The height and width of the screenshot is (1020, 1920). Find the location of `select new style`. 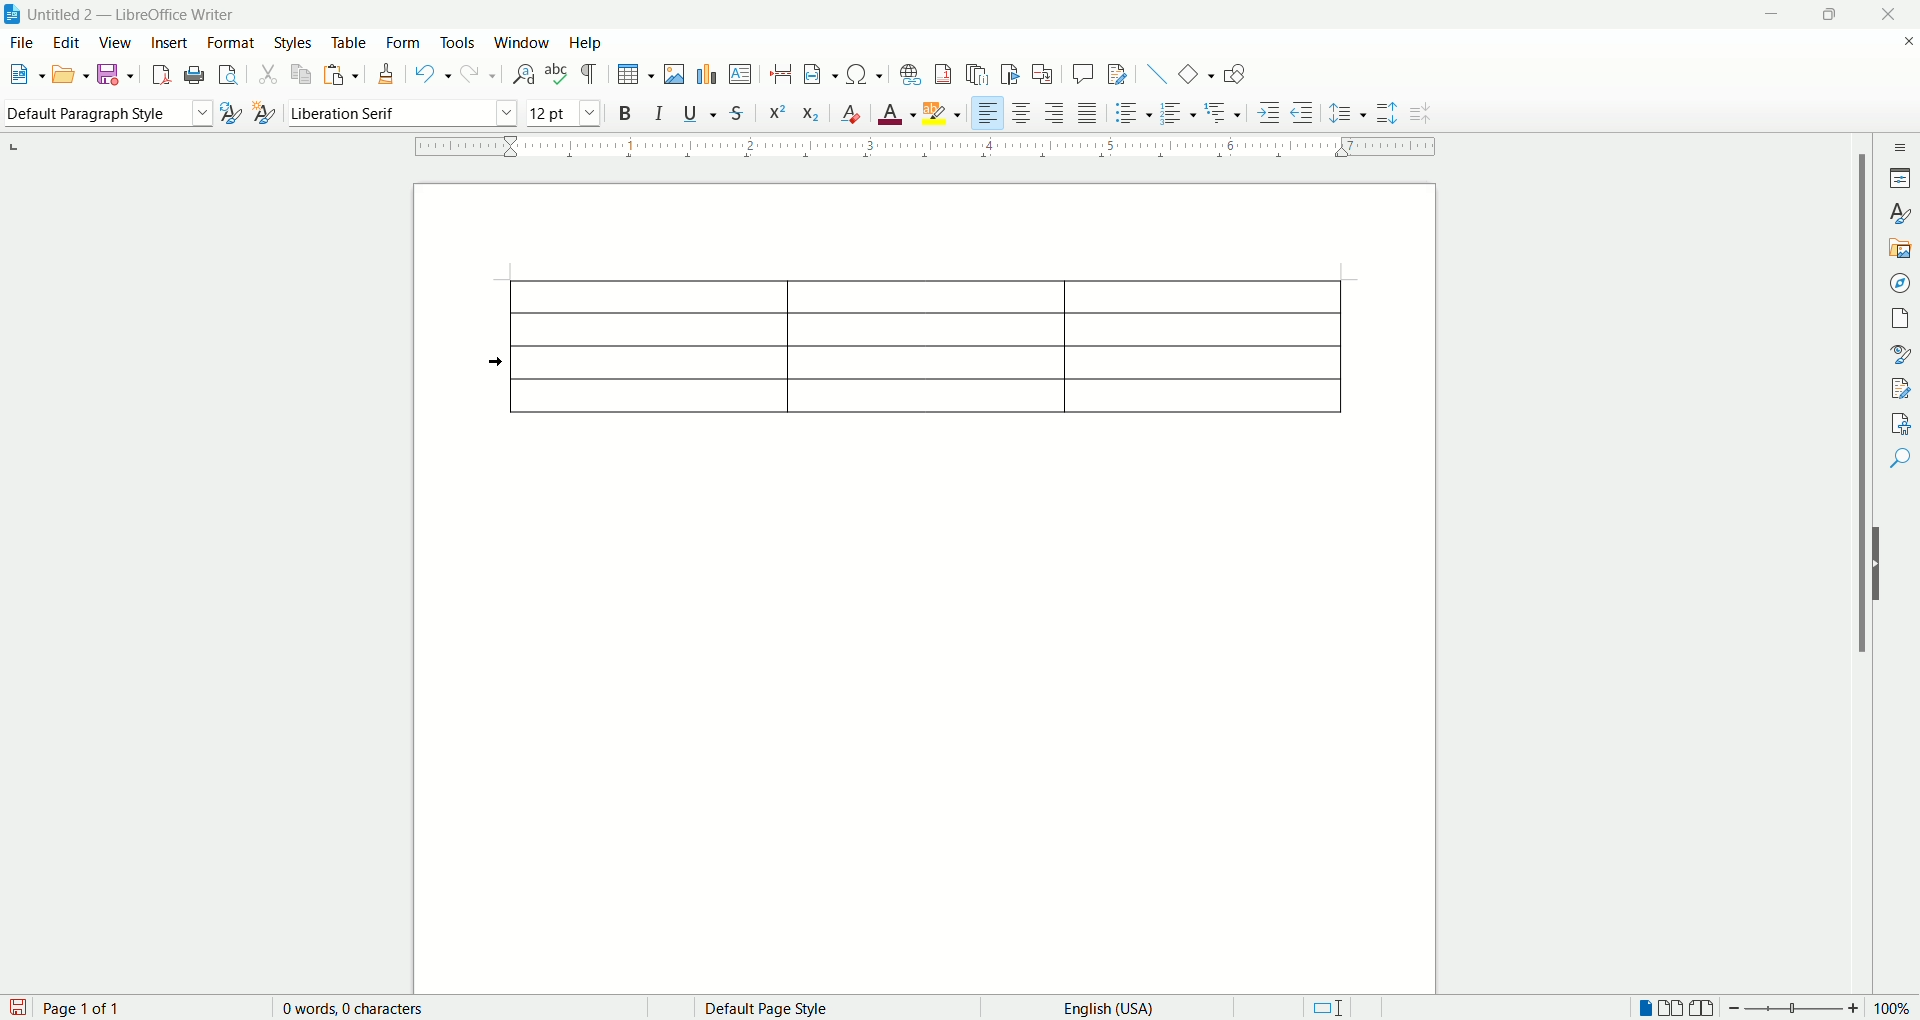

select new style is located at coordinates (261, 113).